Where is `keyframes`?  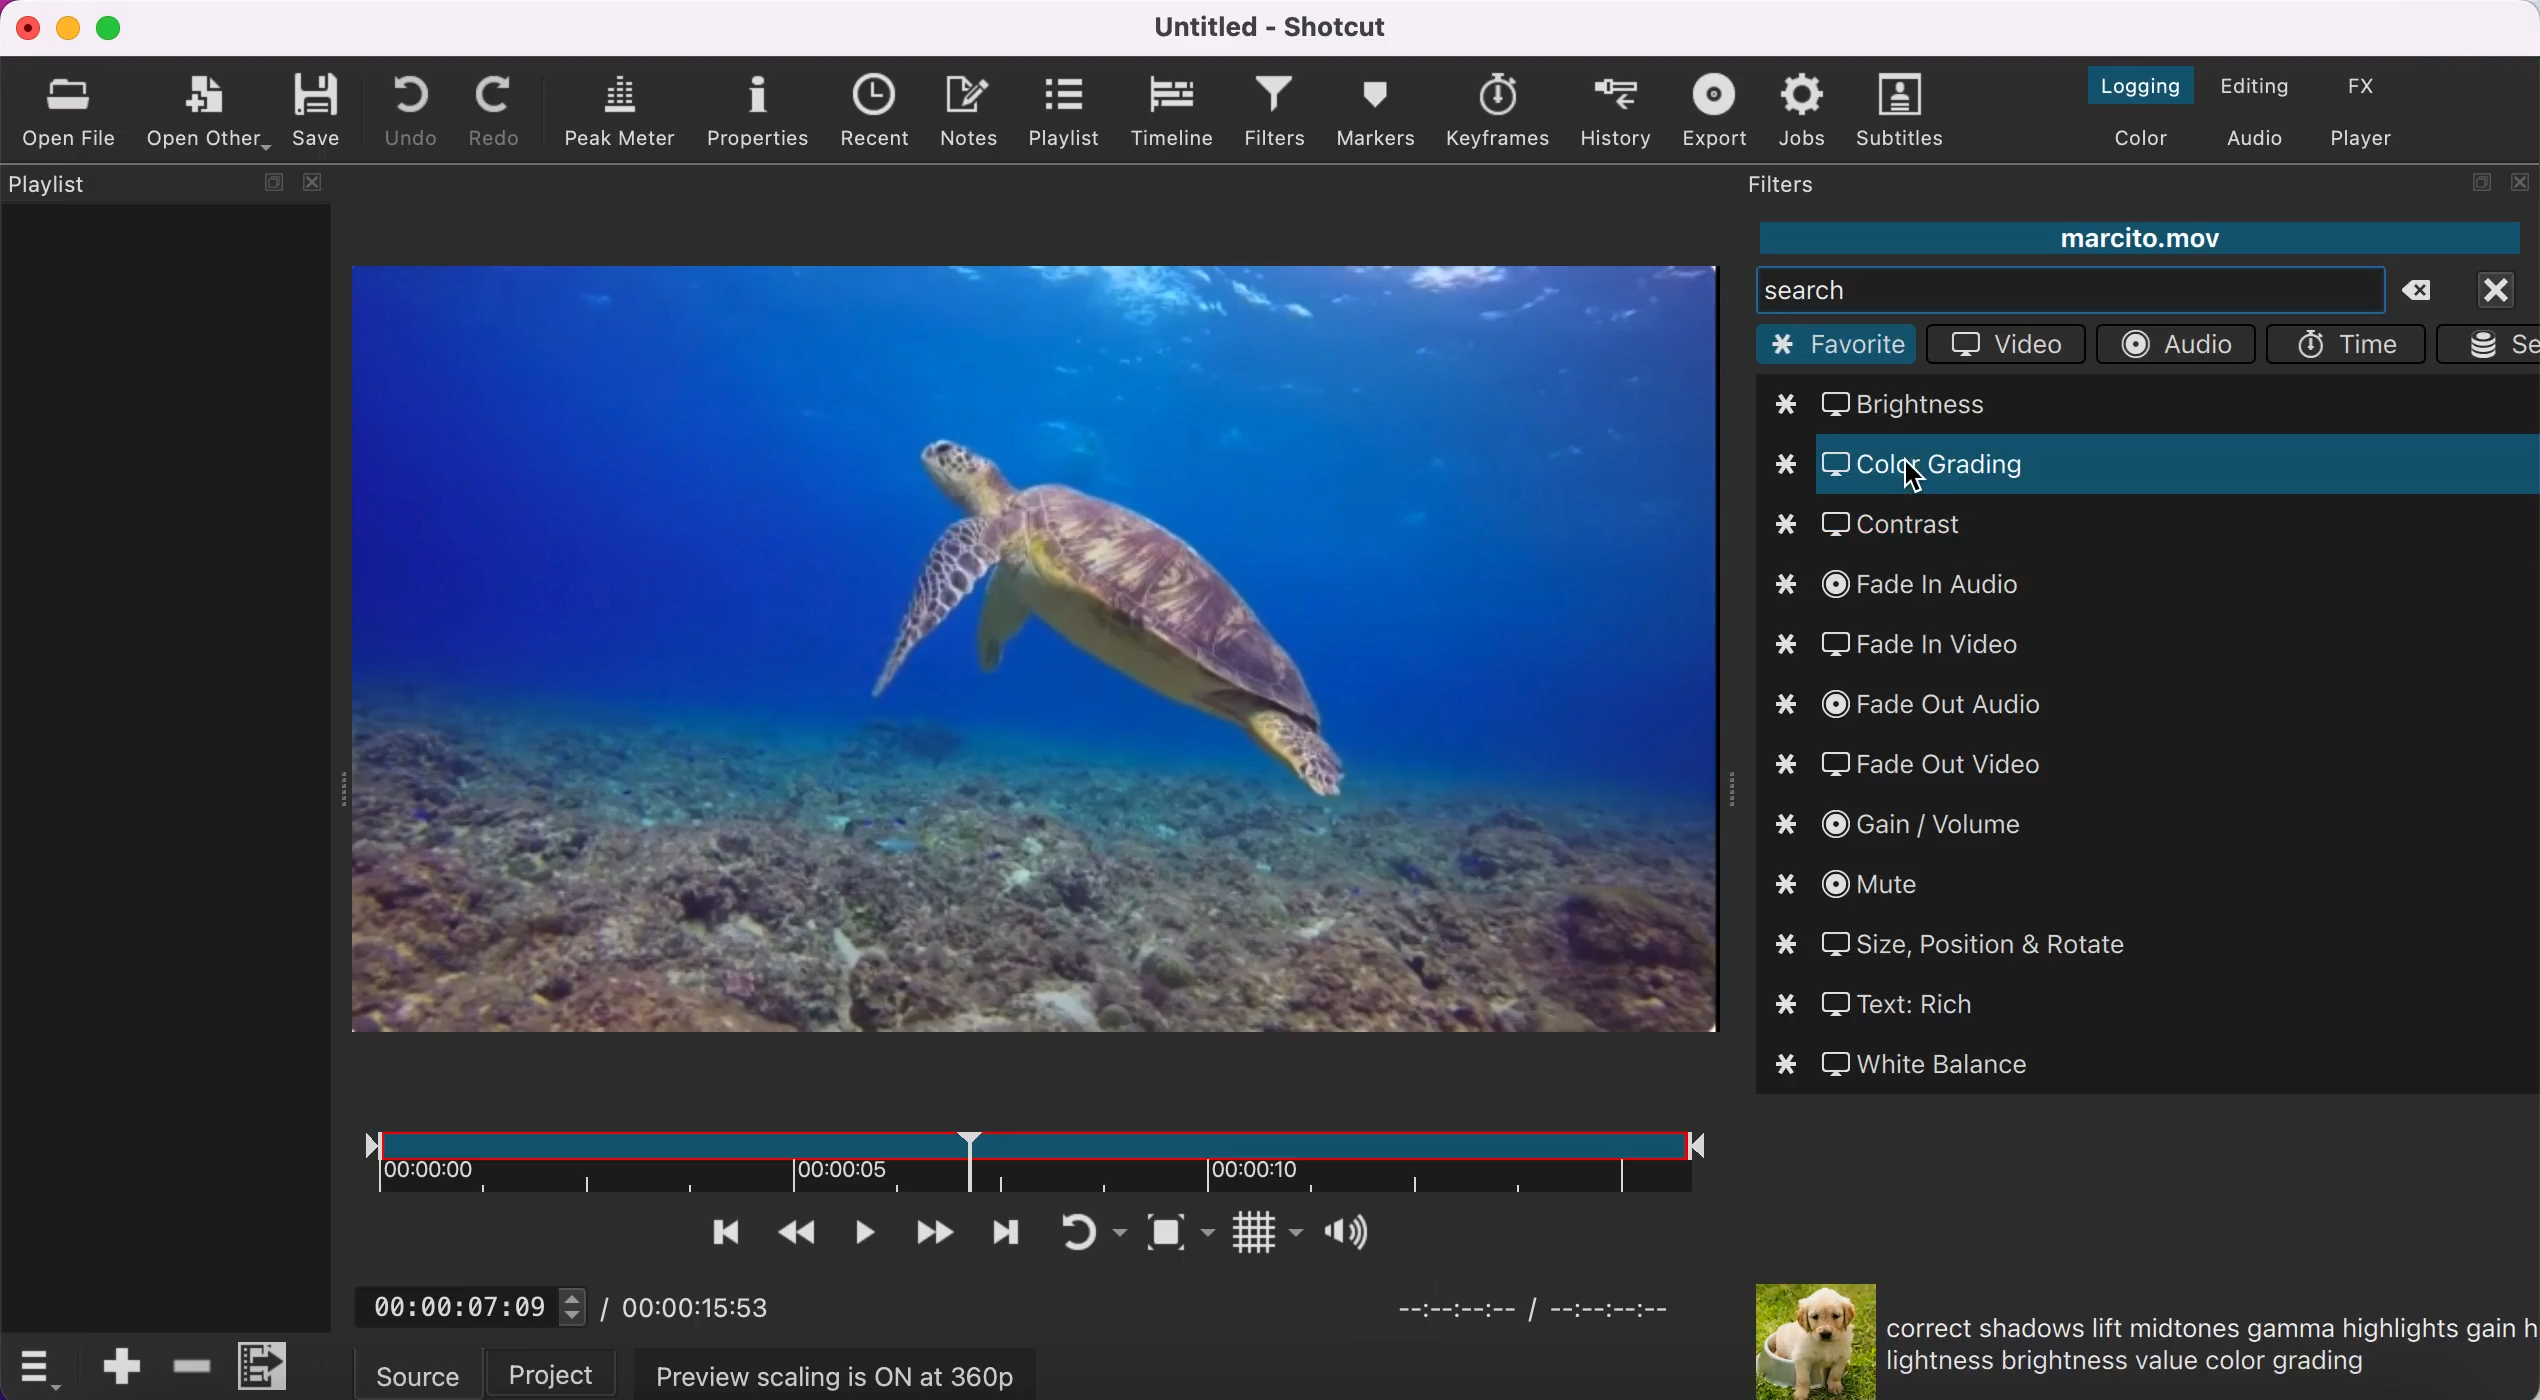 keyframes is located at coordinates (1495, 106).